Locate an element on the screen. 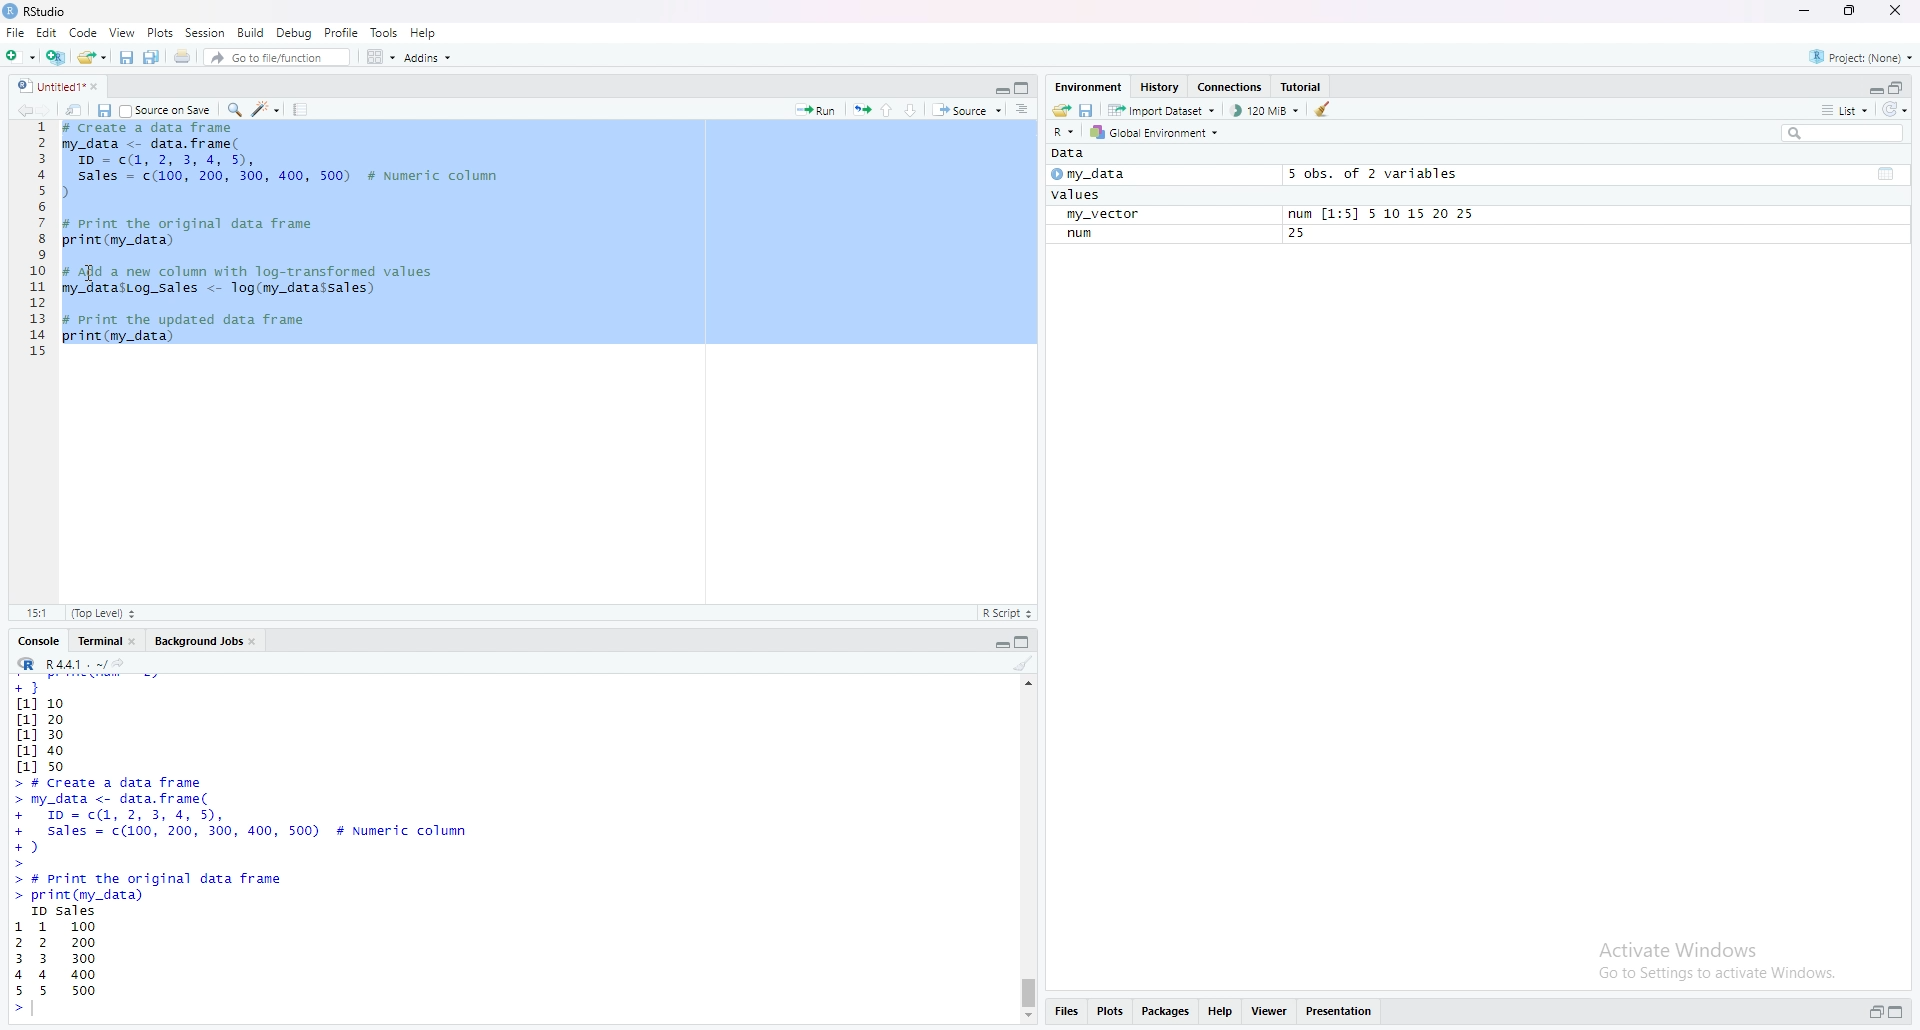 The image size is (1920, 1030). minimize is located at coordinates (995, 88).